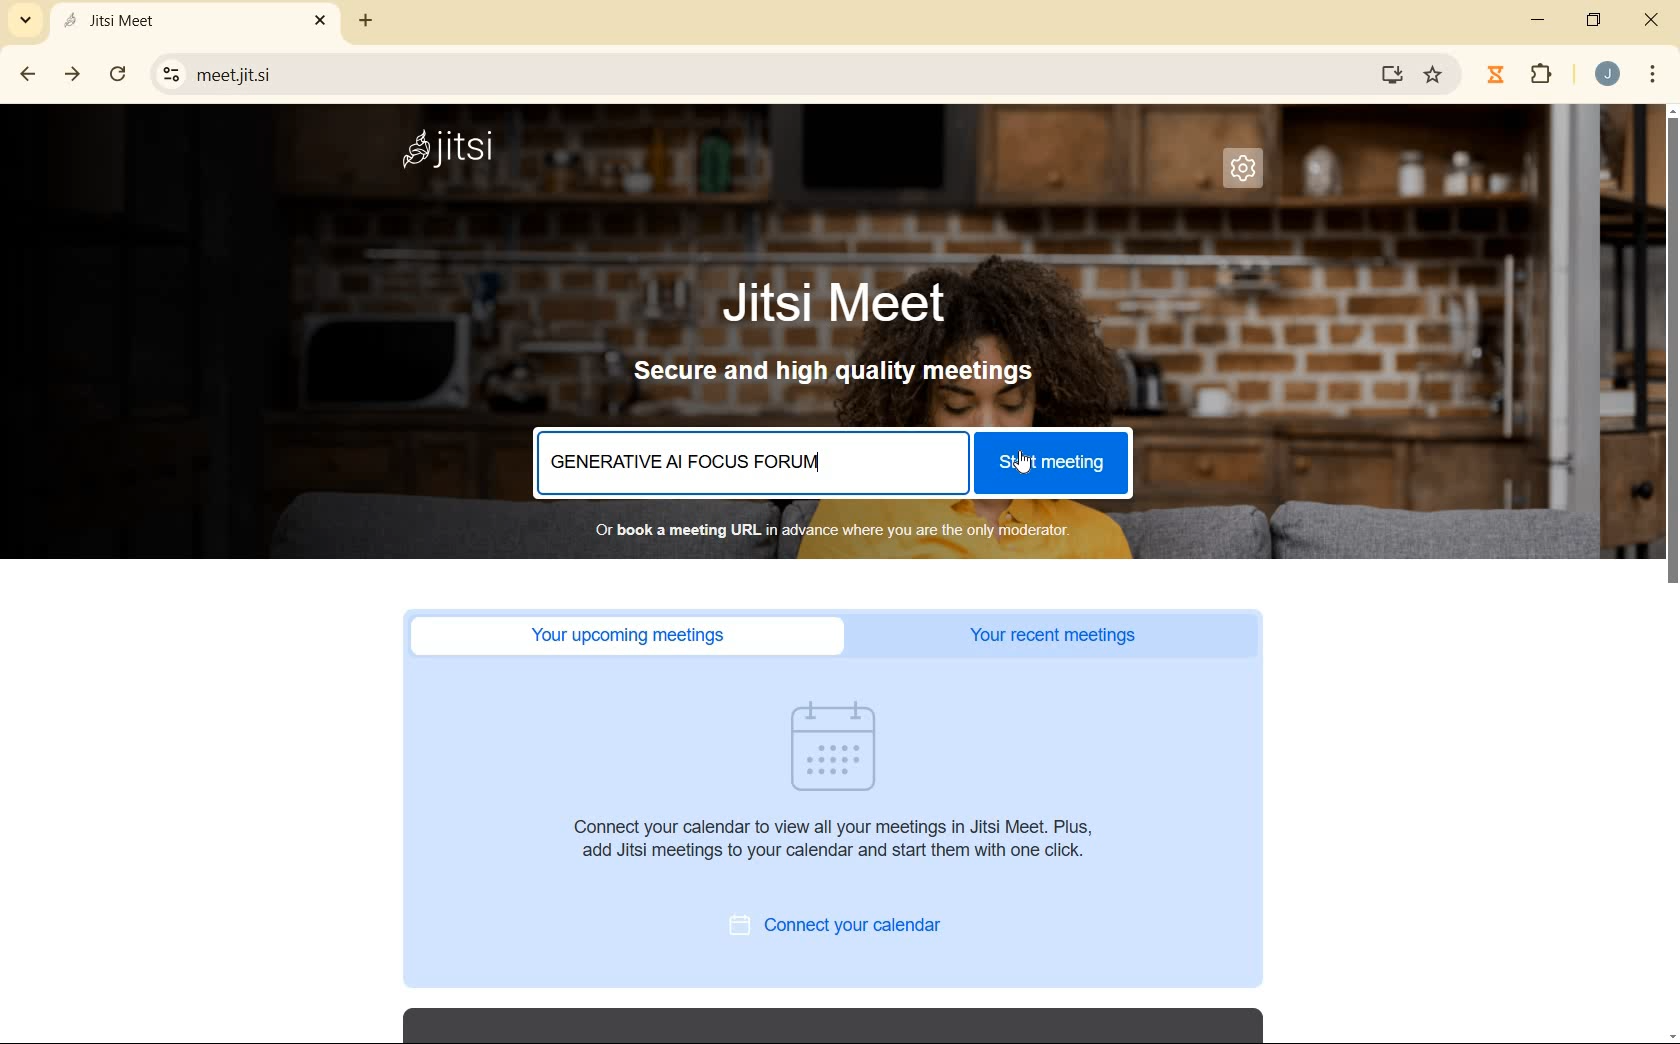 The image size is (1680, 1044). I want to click on Your upcoming meetings, so click(632, 635).